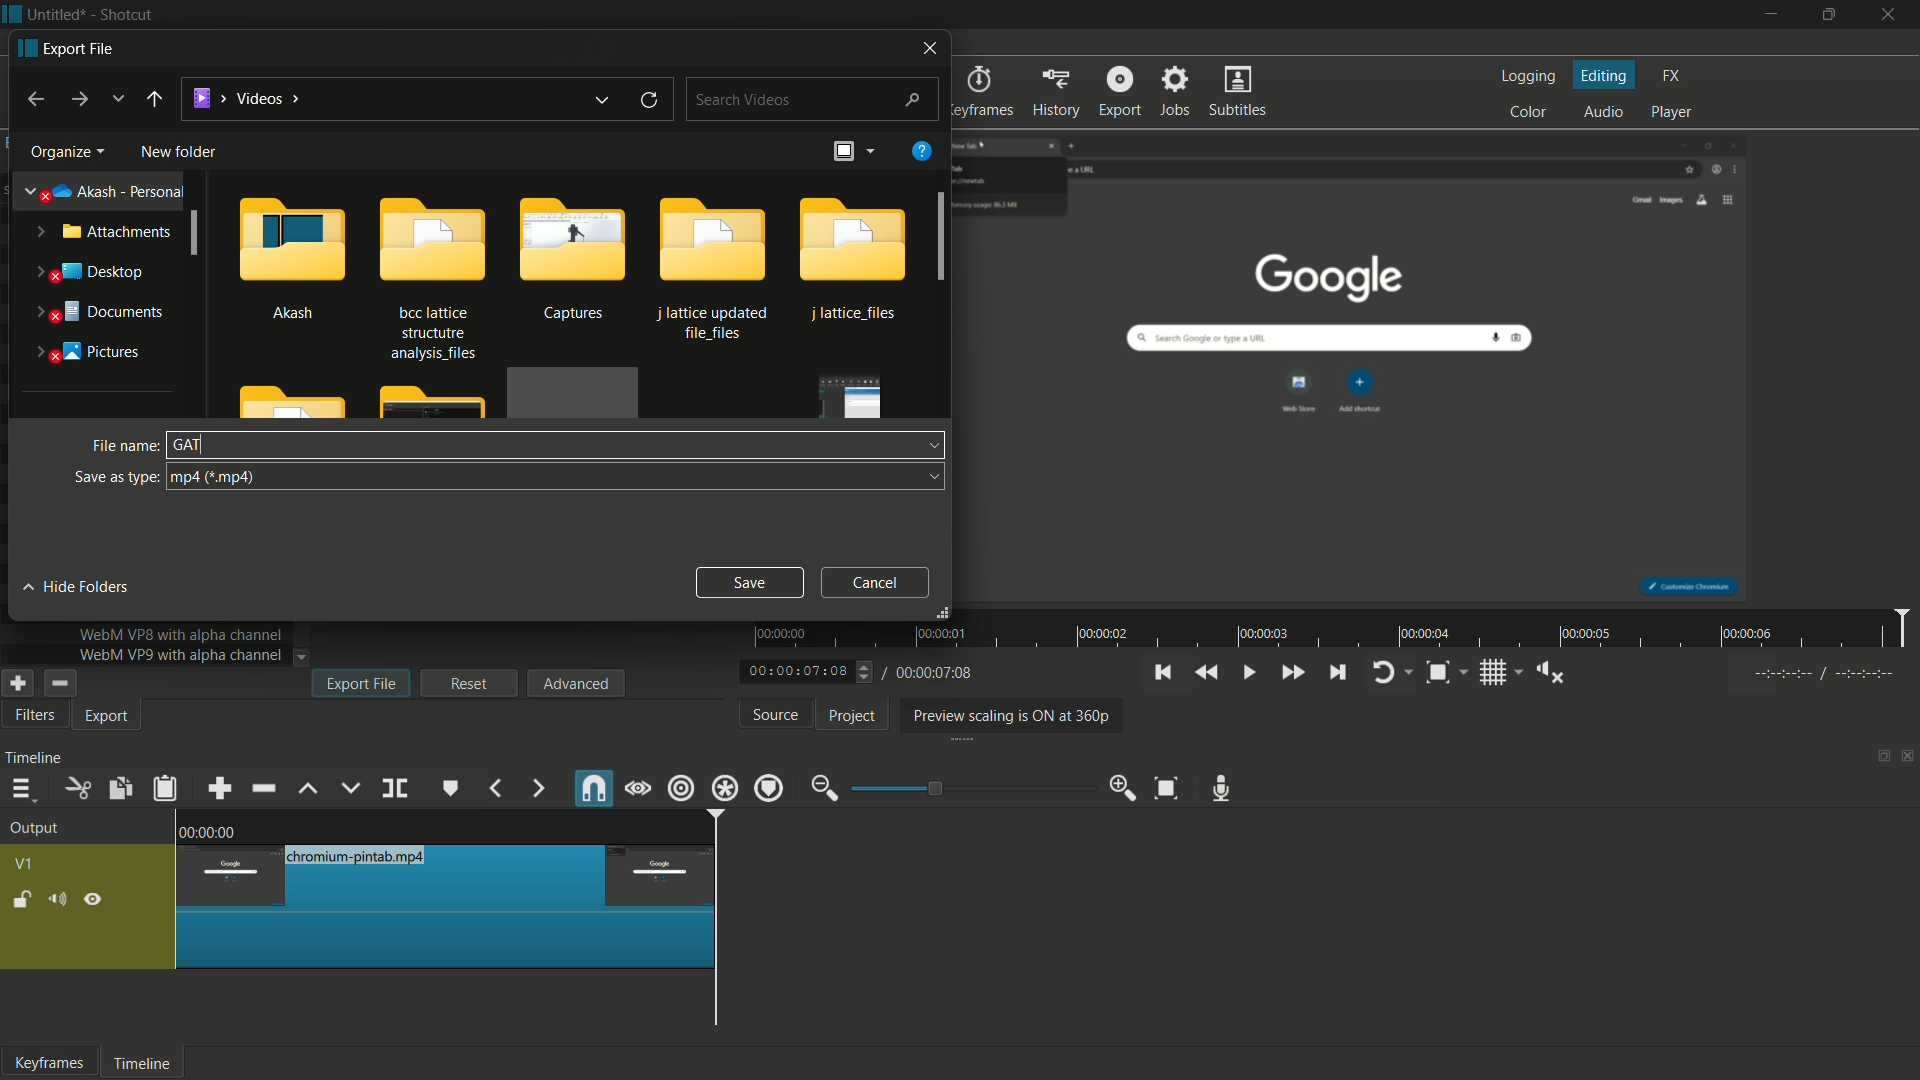  I want to click on timeline, so click(139, 1065).